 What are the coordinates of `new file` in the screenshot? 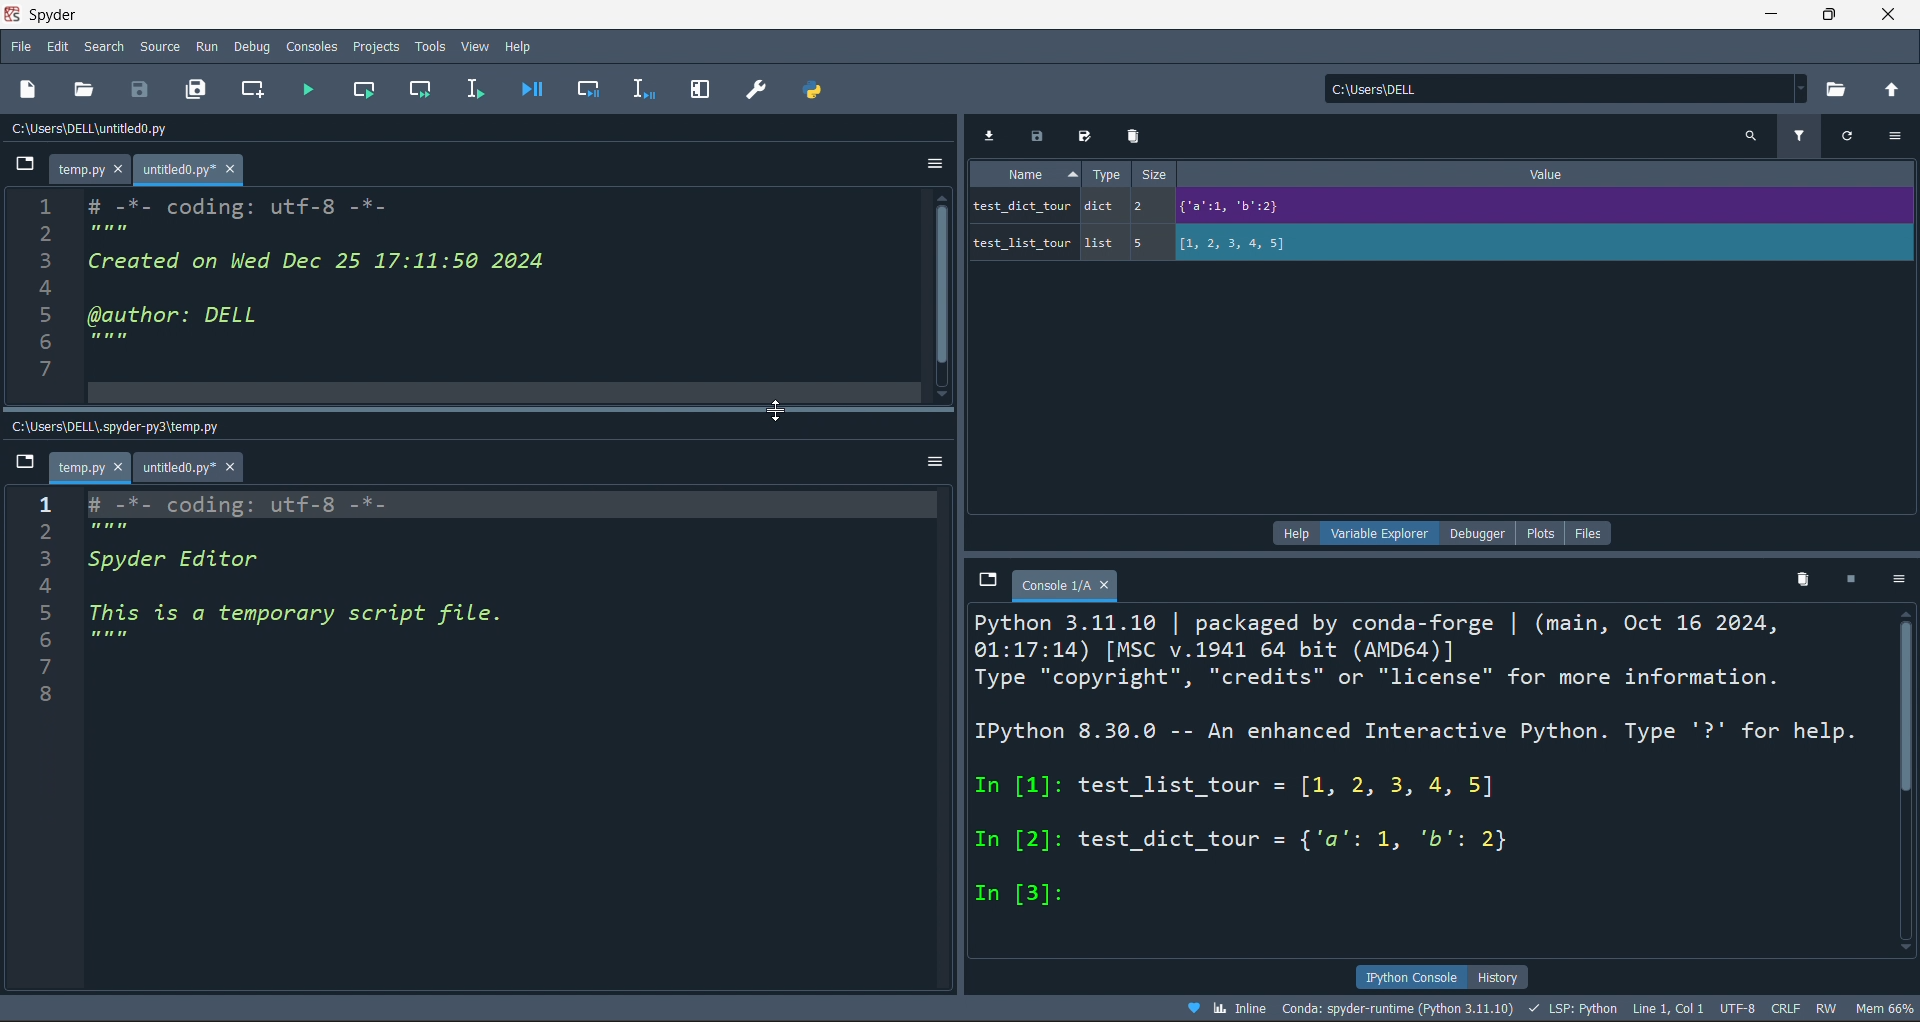 It's located at (39, 88).